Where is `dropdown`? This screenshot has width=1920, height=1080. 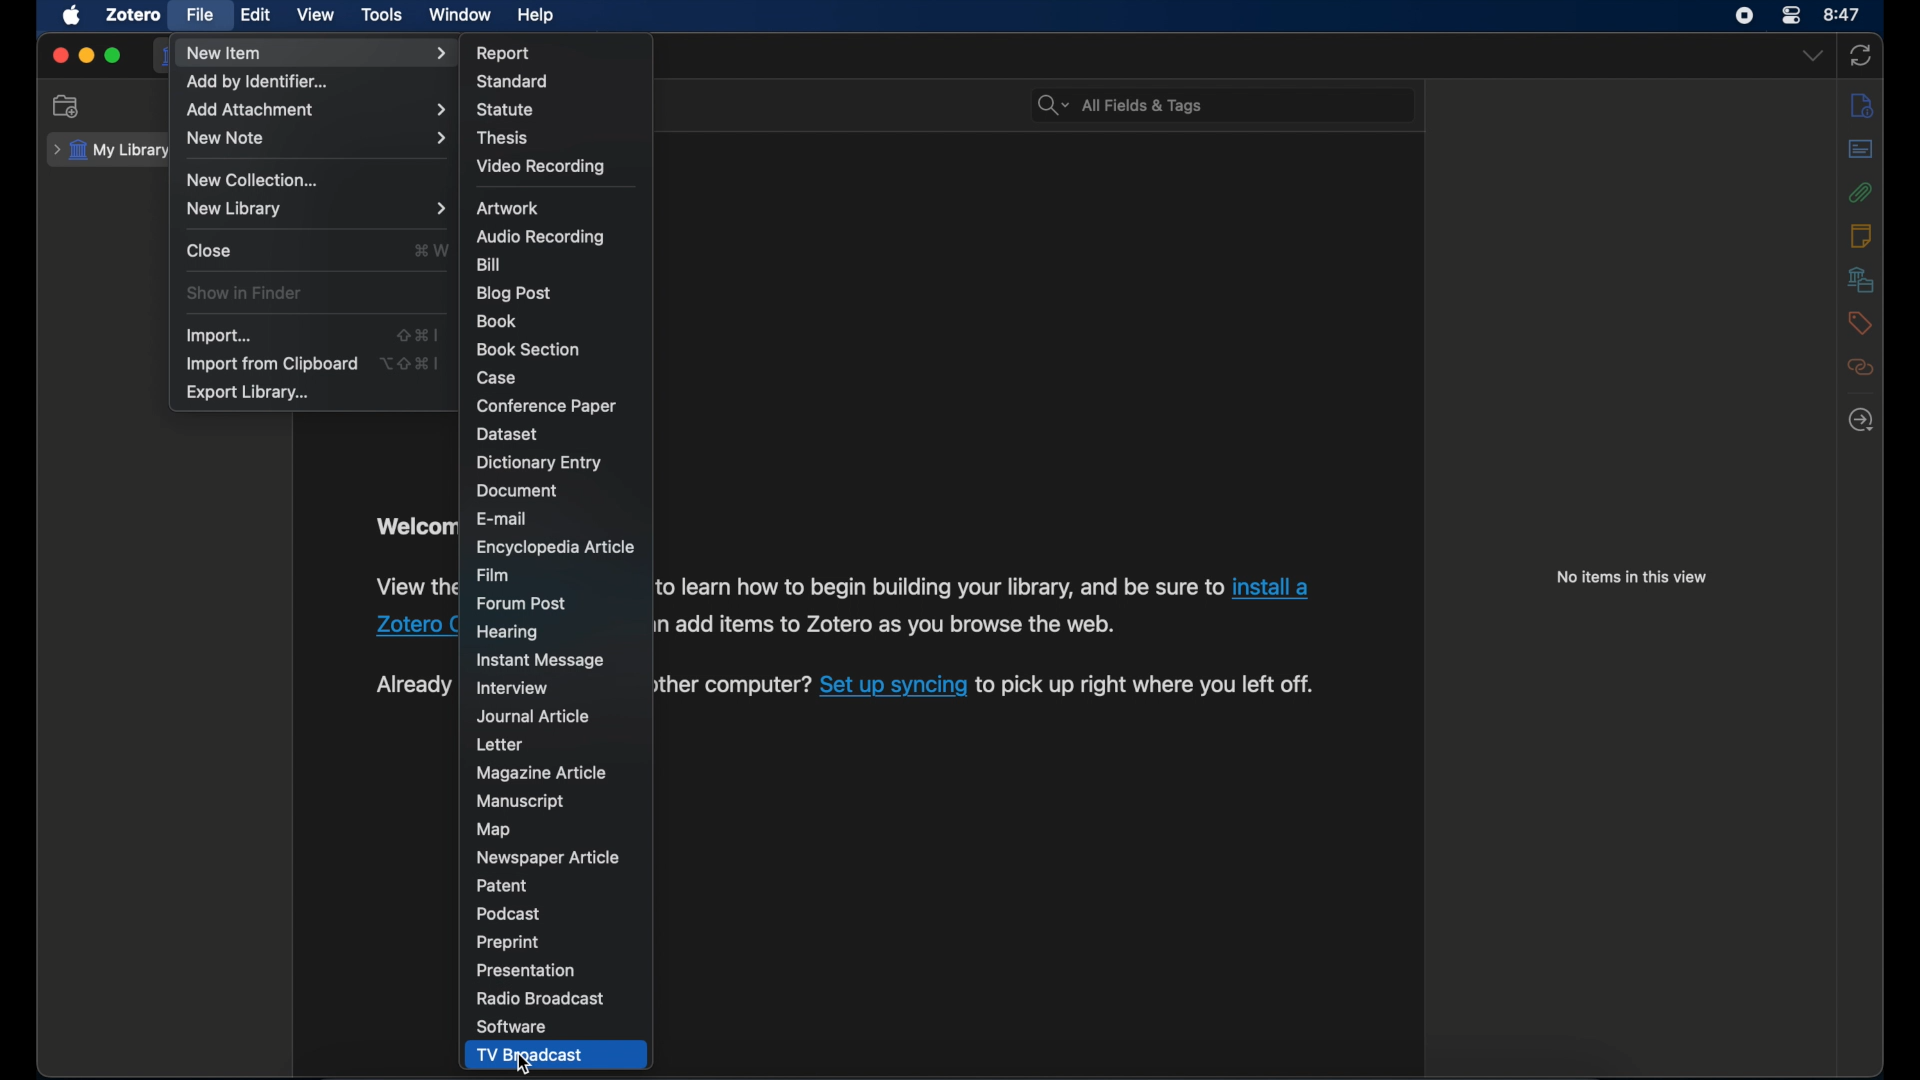
dropdown is located at coordinates (1812, 56).